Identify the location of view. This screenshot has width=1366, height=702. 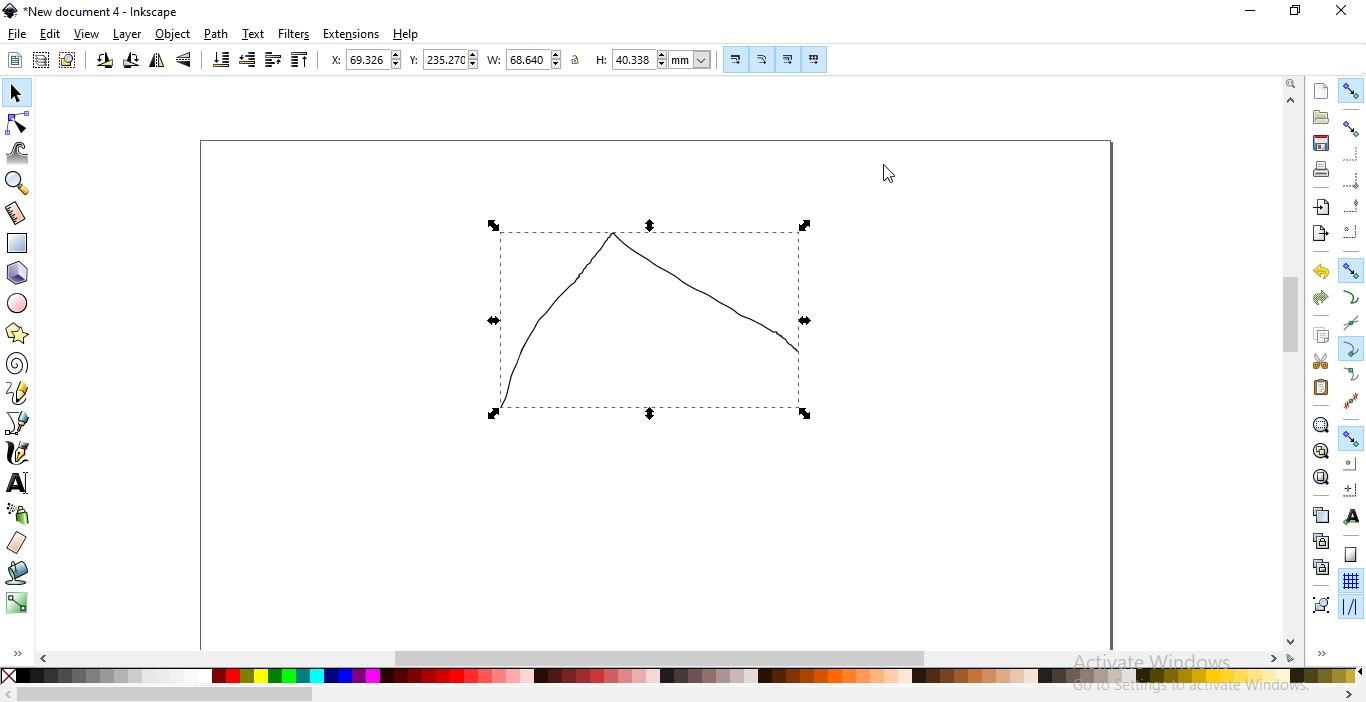
(87, 35).